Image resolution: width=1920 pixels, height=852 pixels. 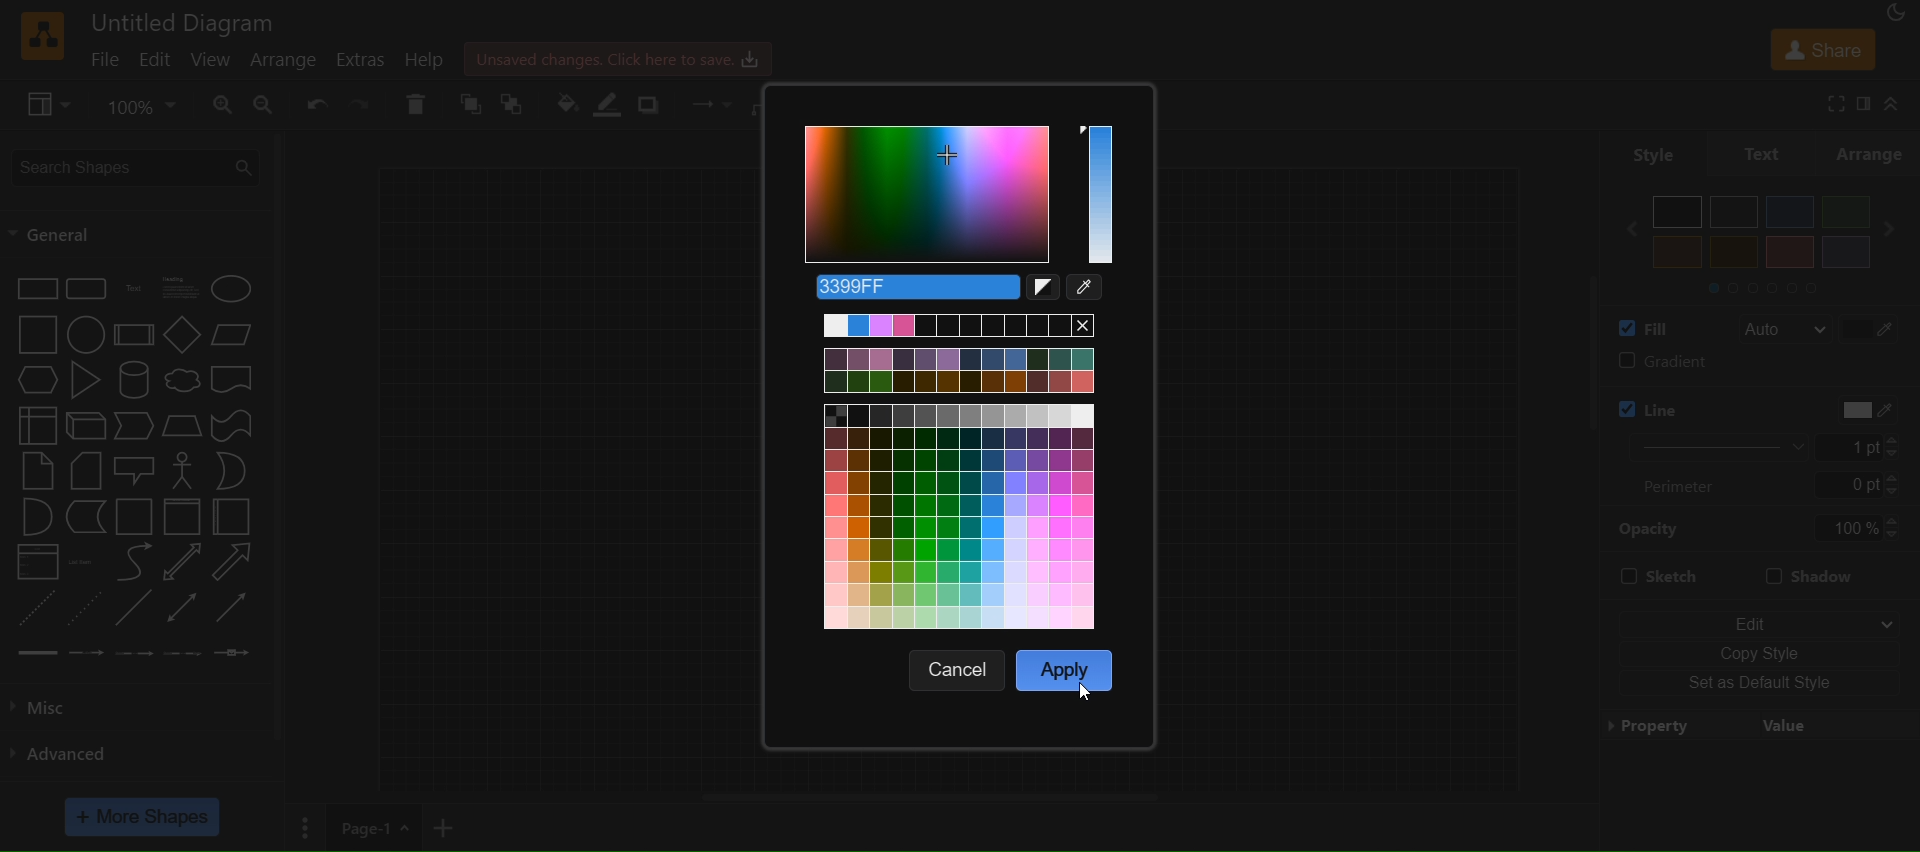 What do you see at coordinates (1820, 573) in the screenshot?
I see `shadow` at bounding box center [1820, 573].